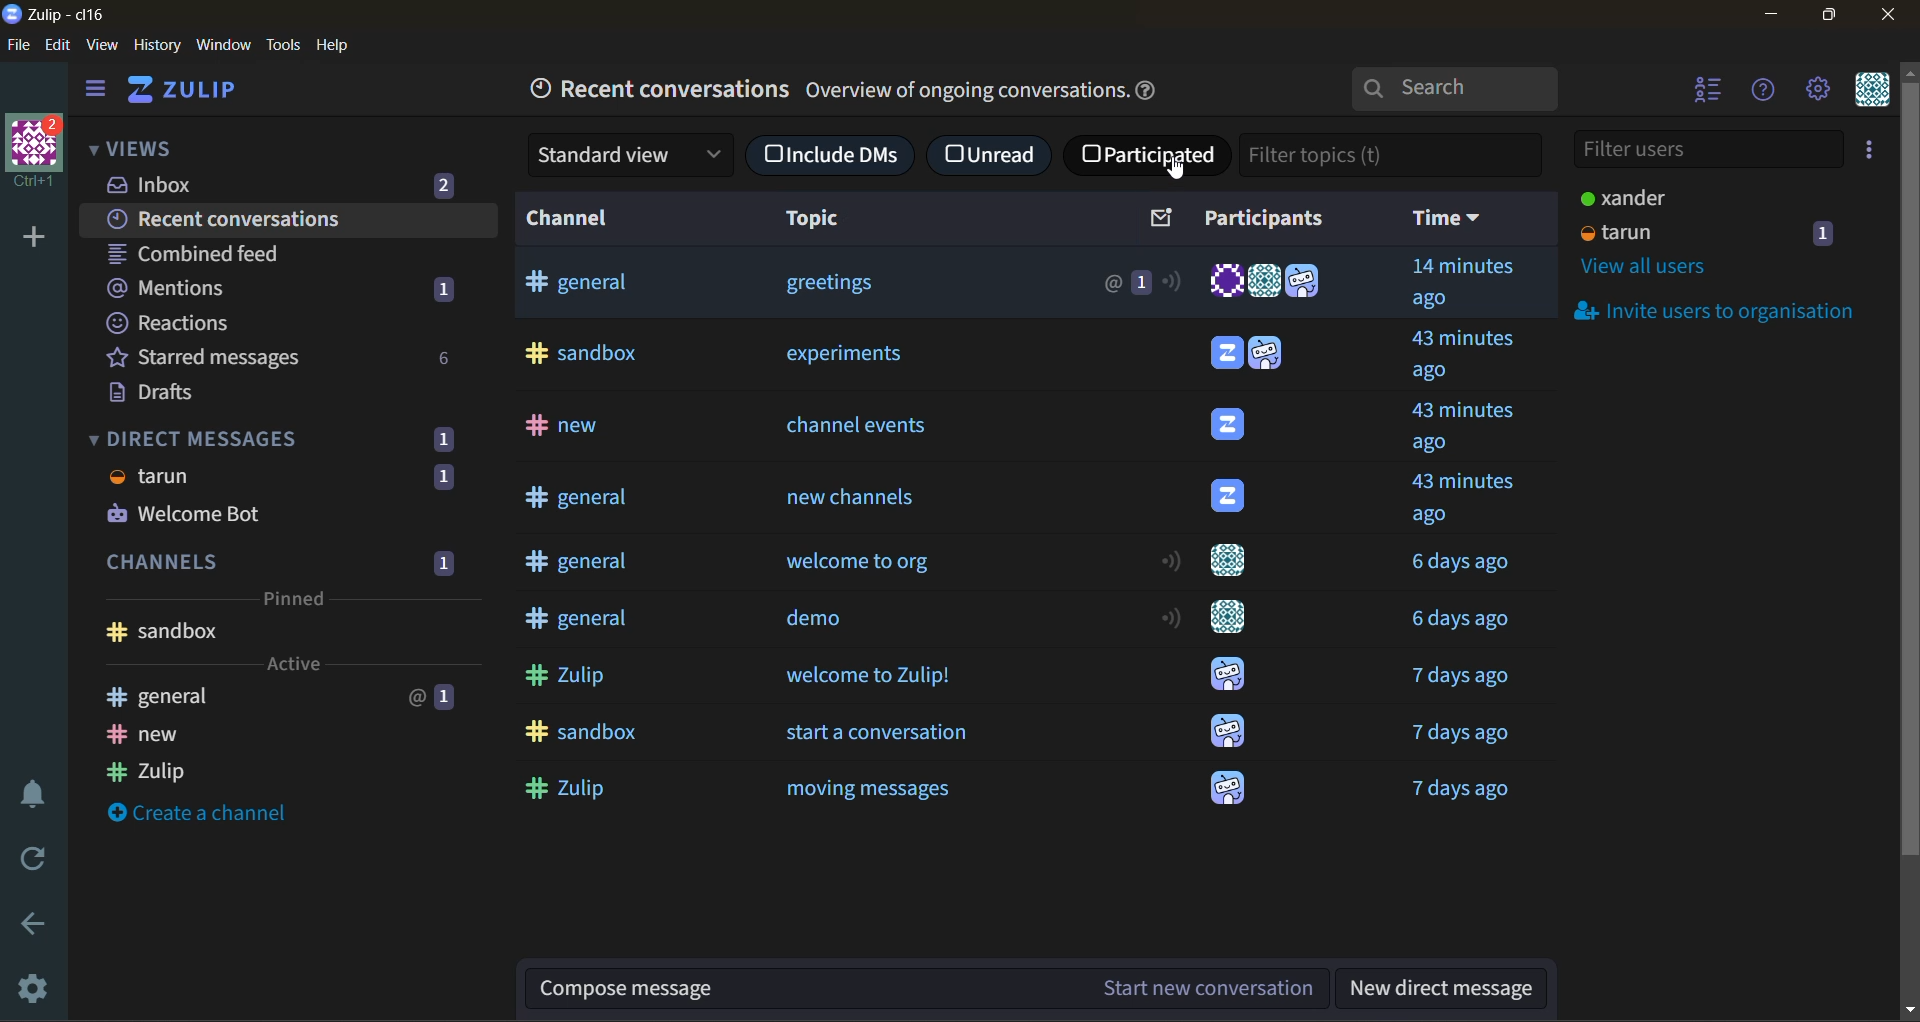 The height and width of the screenshot is (1022, 1920). What do you see at coordinates (575, 425) in the screenshot?
I see `new` at bounding box center [575, 425].